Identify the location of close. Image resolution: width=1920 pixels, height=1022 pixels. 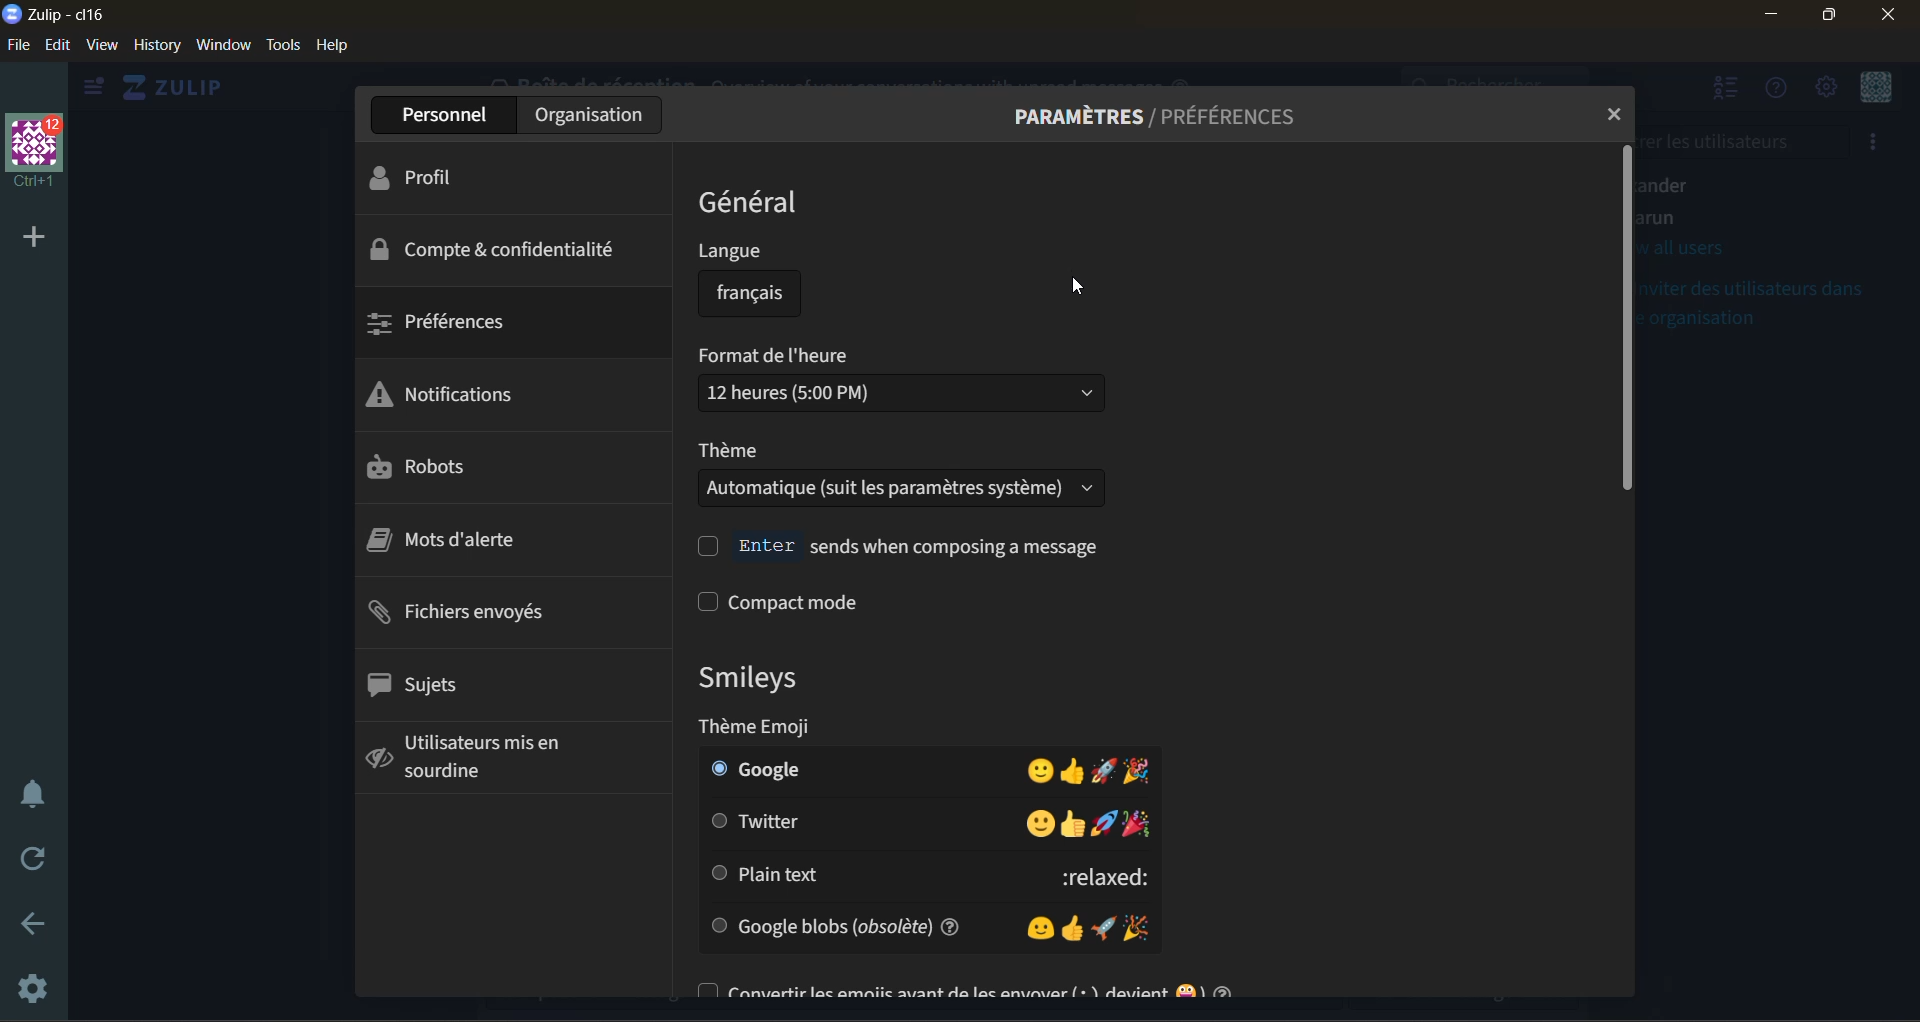
(1897, 16).